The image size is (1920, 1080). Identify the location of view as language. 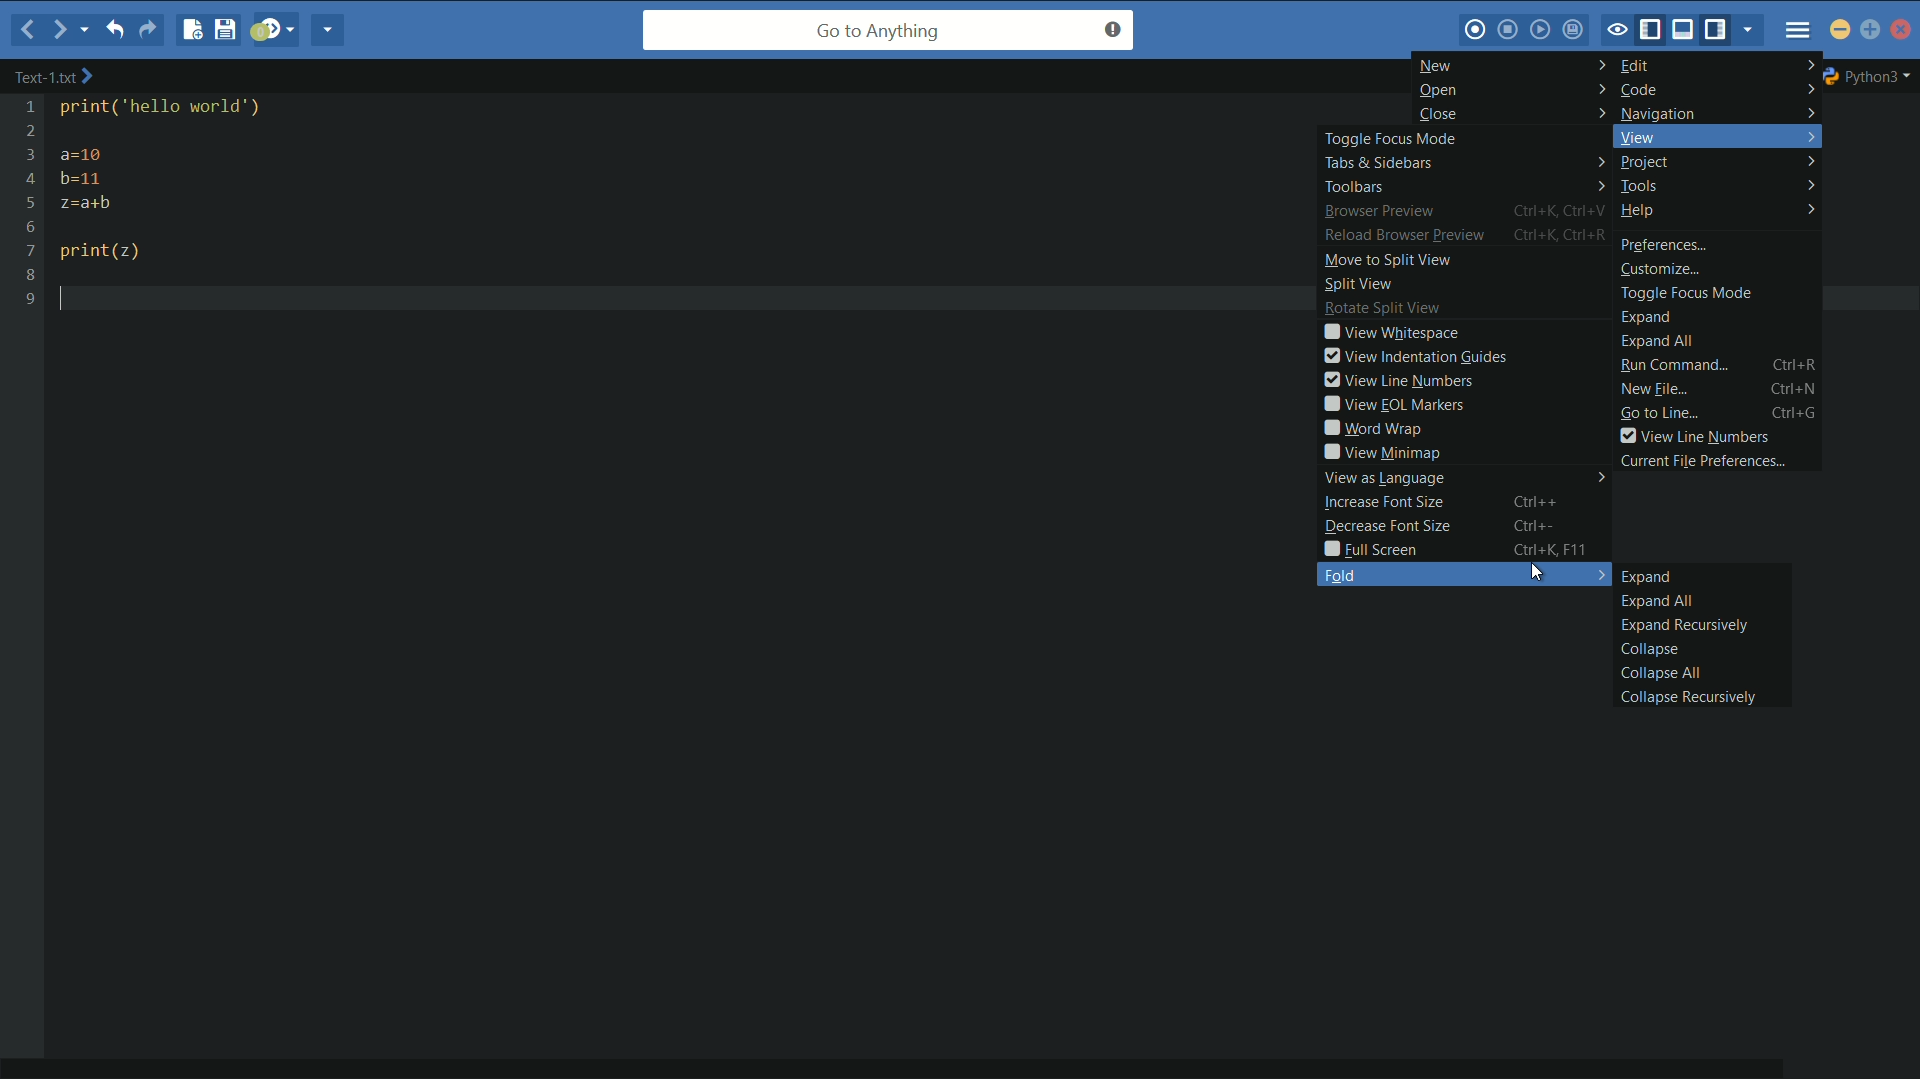
(1460, 478).